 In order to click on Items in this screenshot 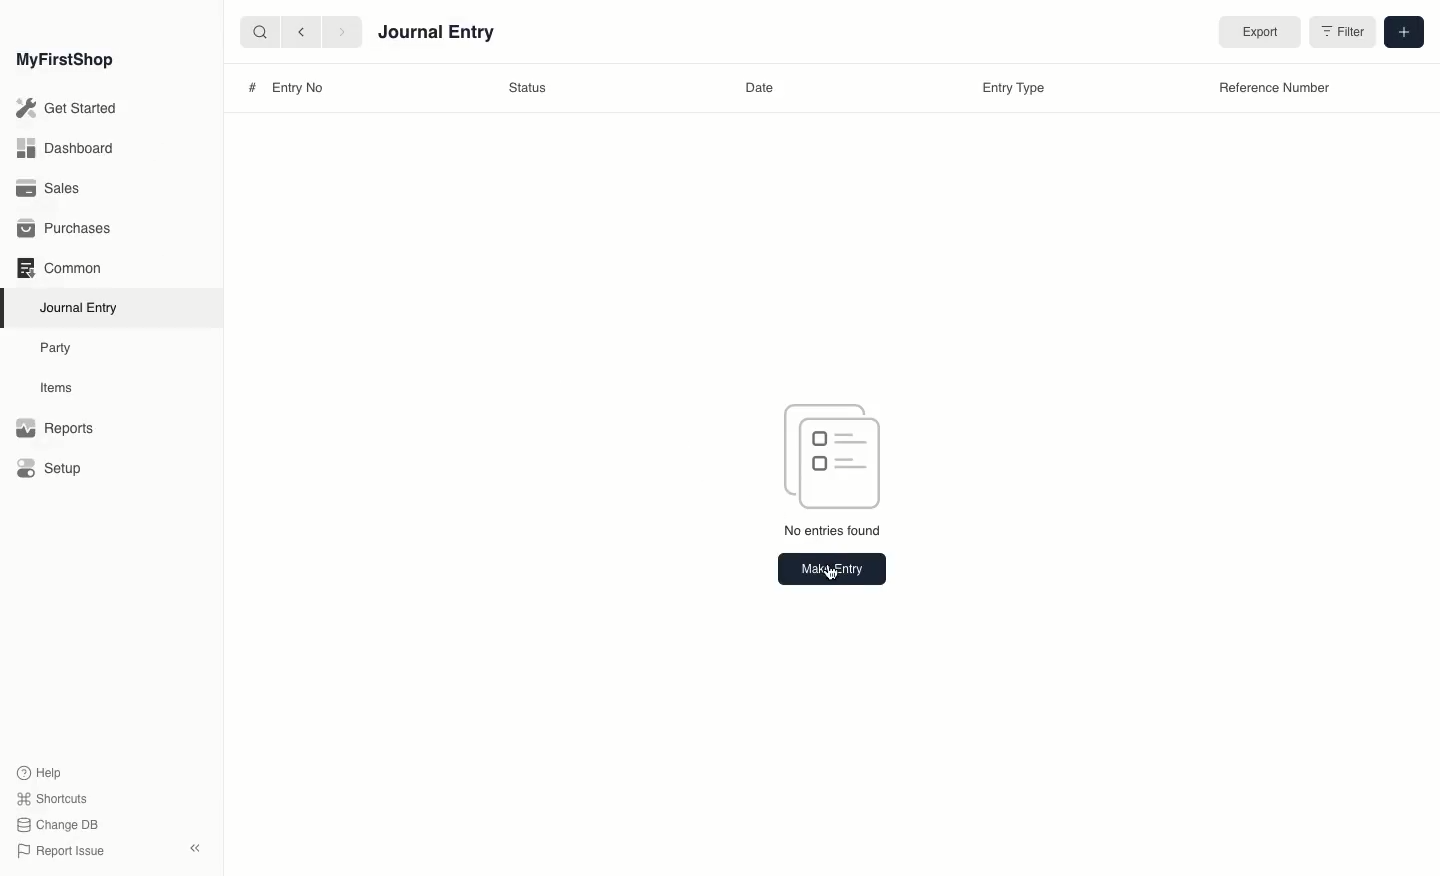, I will do `click(62, 388)`.